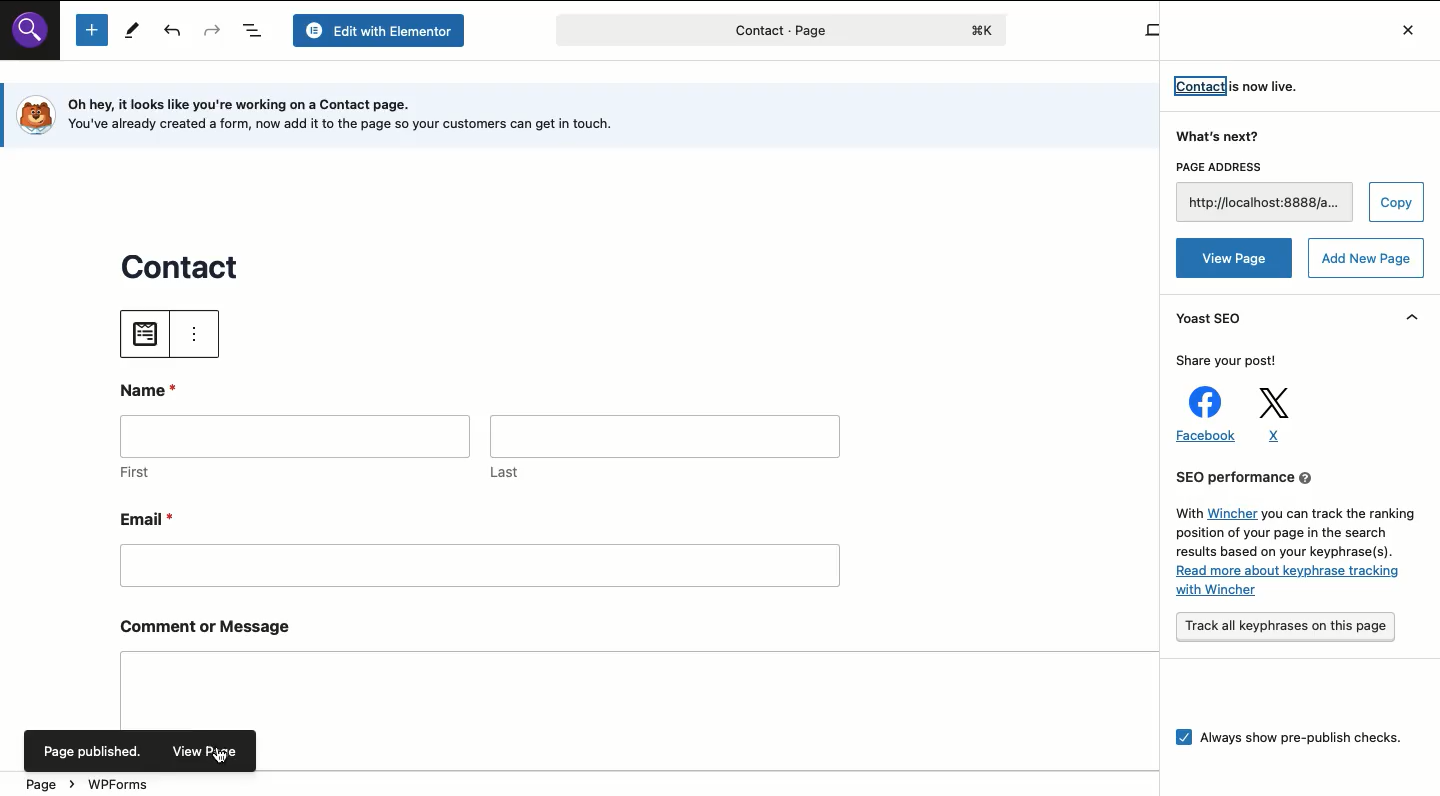  What do you see at coordinates (1260, 191) in the screenshot?
I see `Page address—httpi//localhost:8888/a...` at bounding box center [1260, 191].